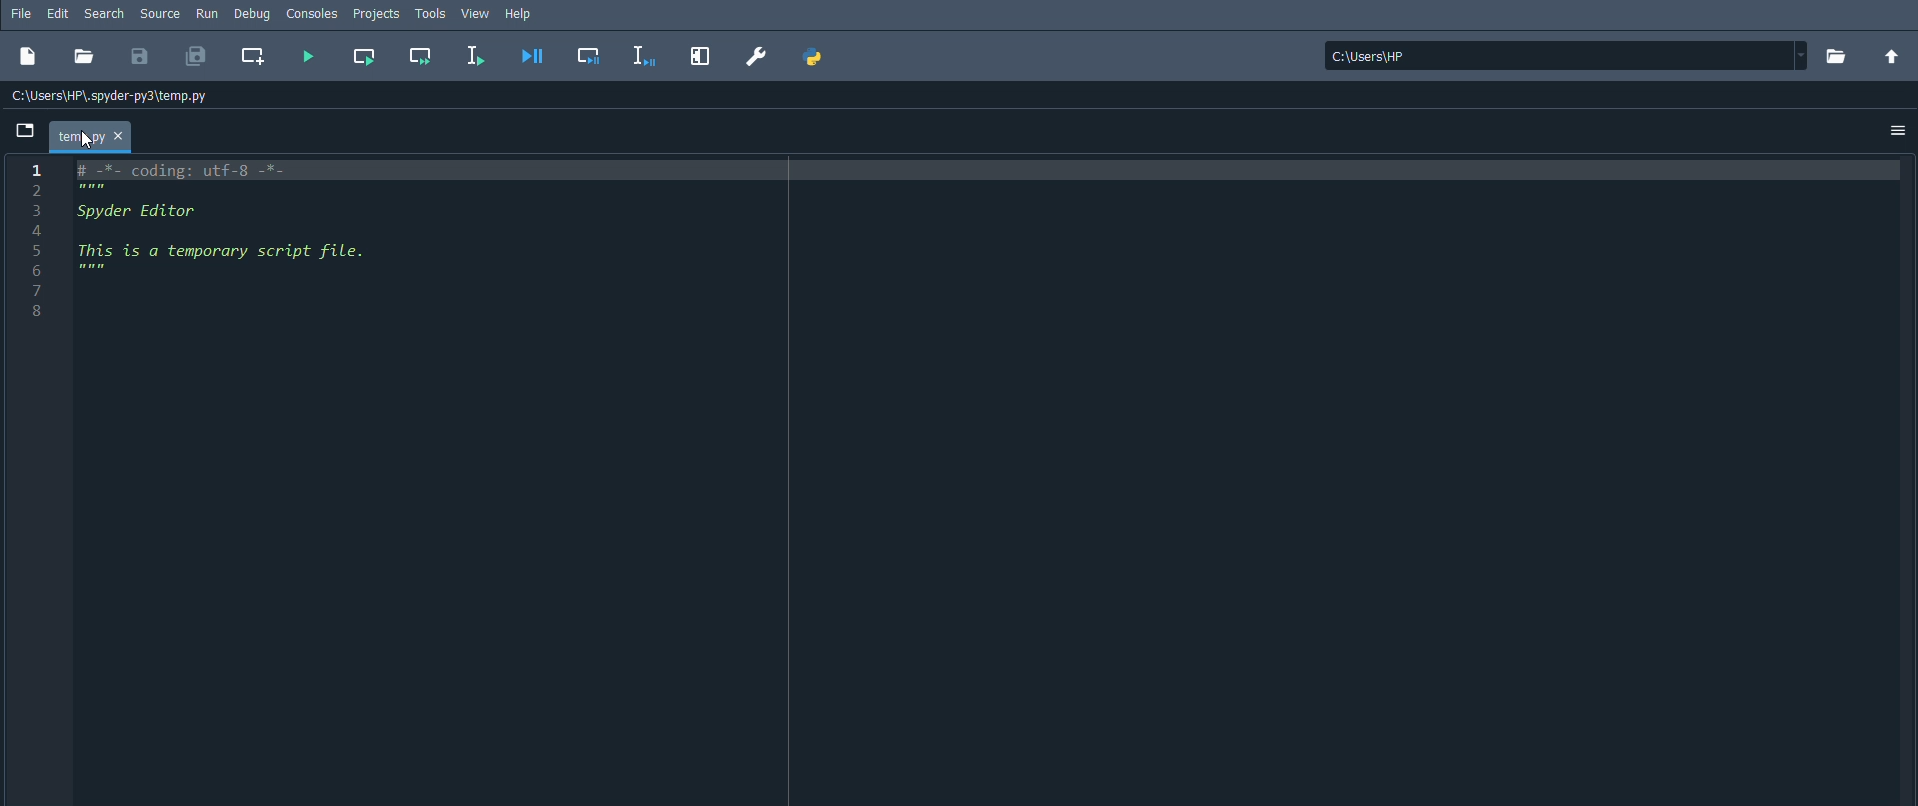  Describe the element at coordinates (474, 14) in the screenshot. I see `View` at that location.